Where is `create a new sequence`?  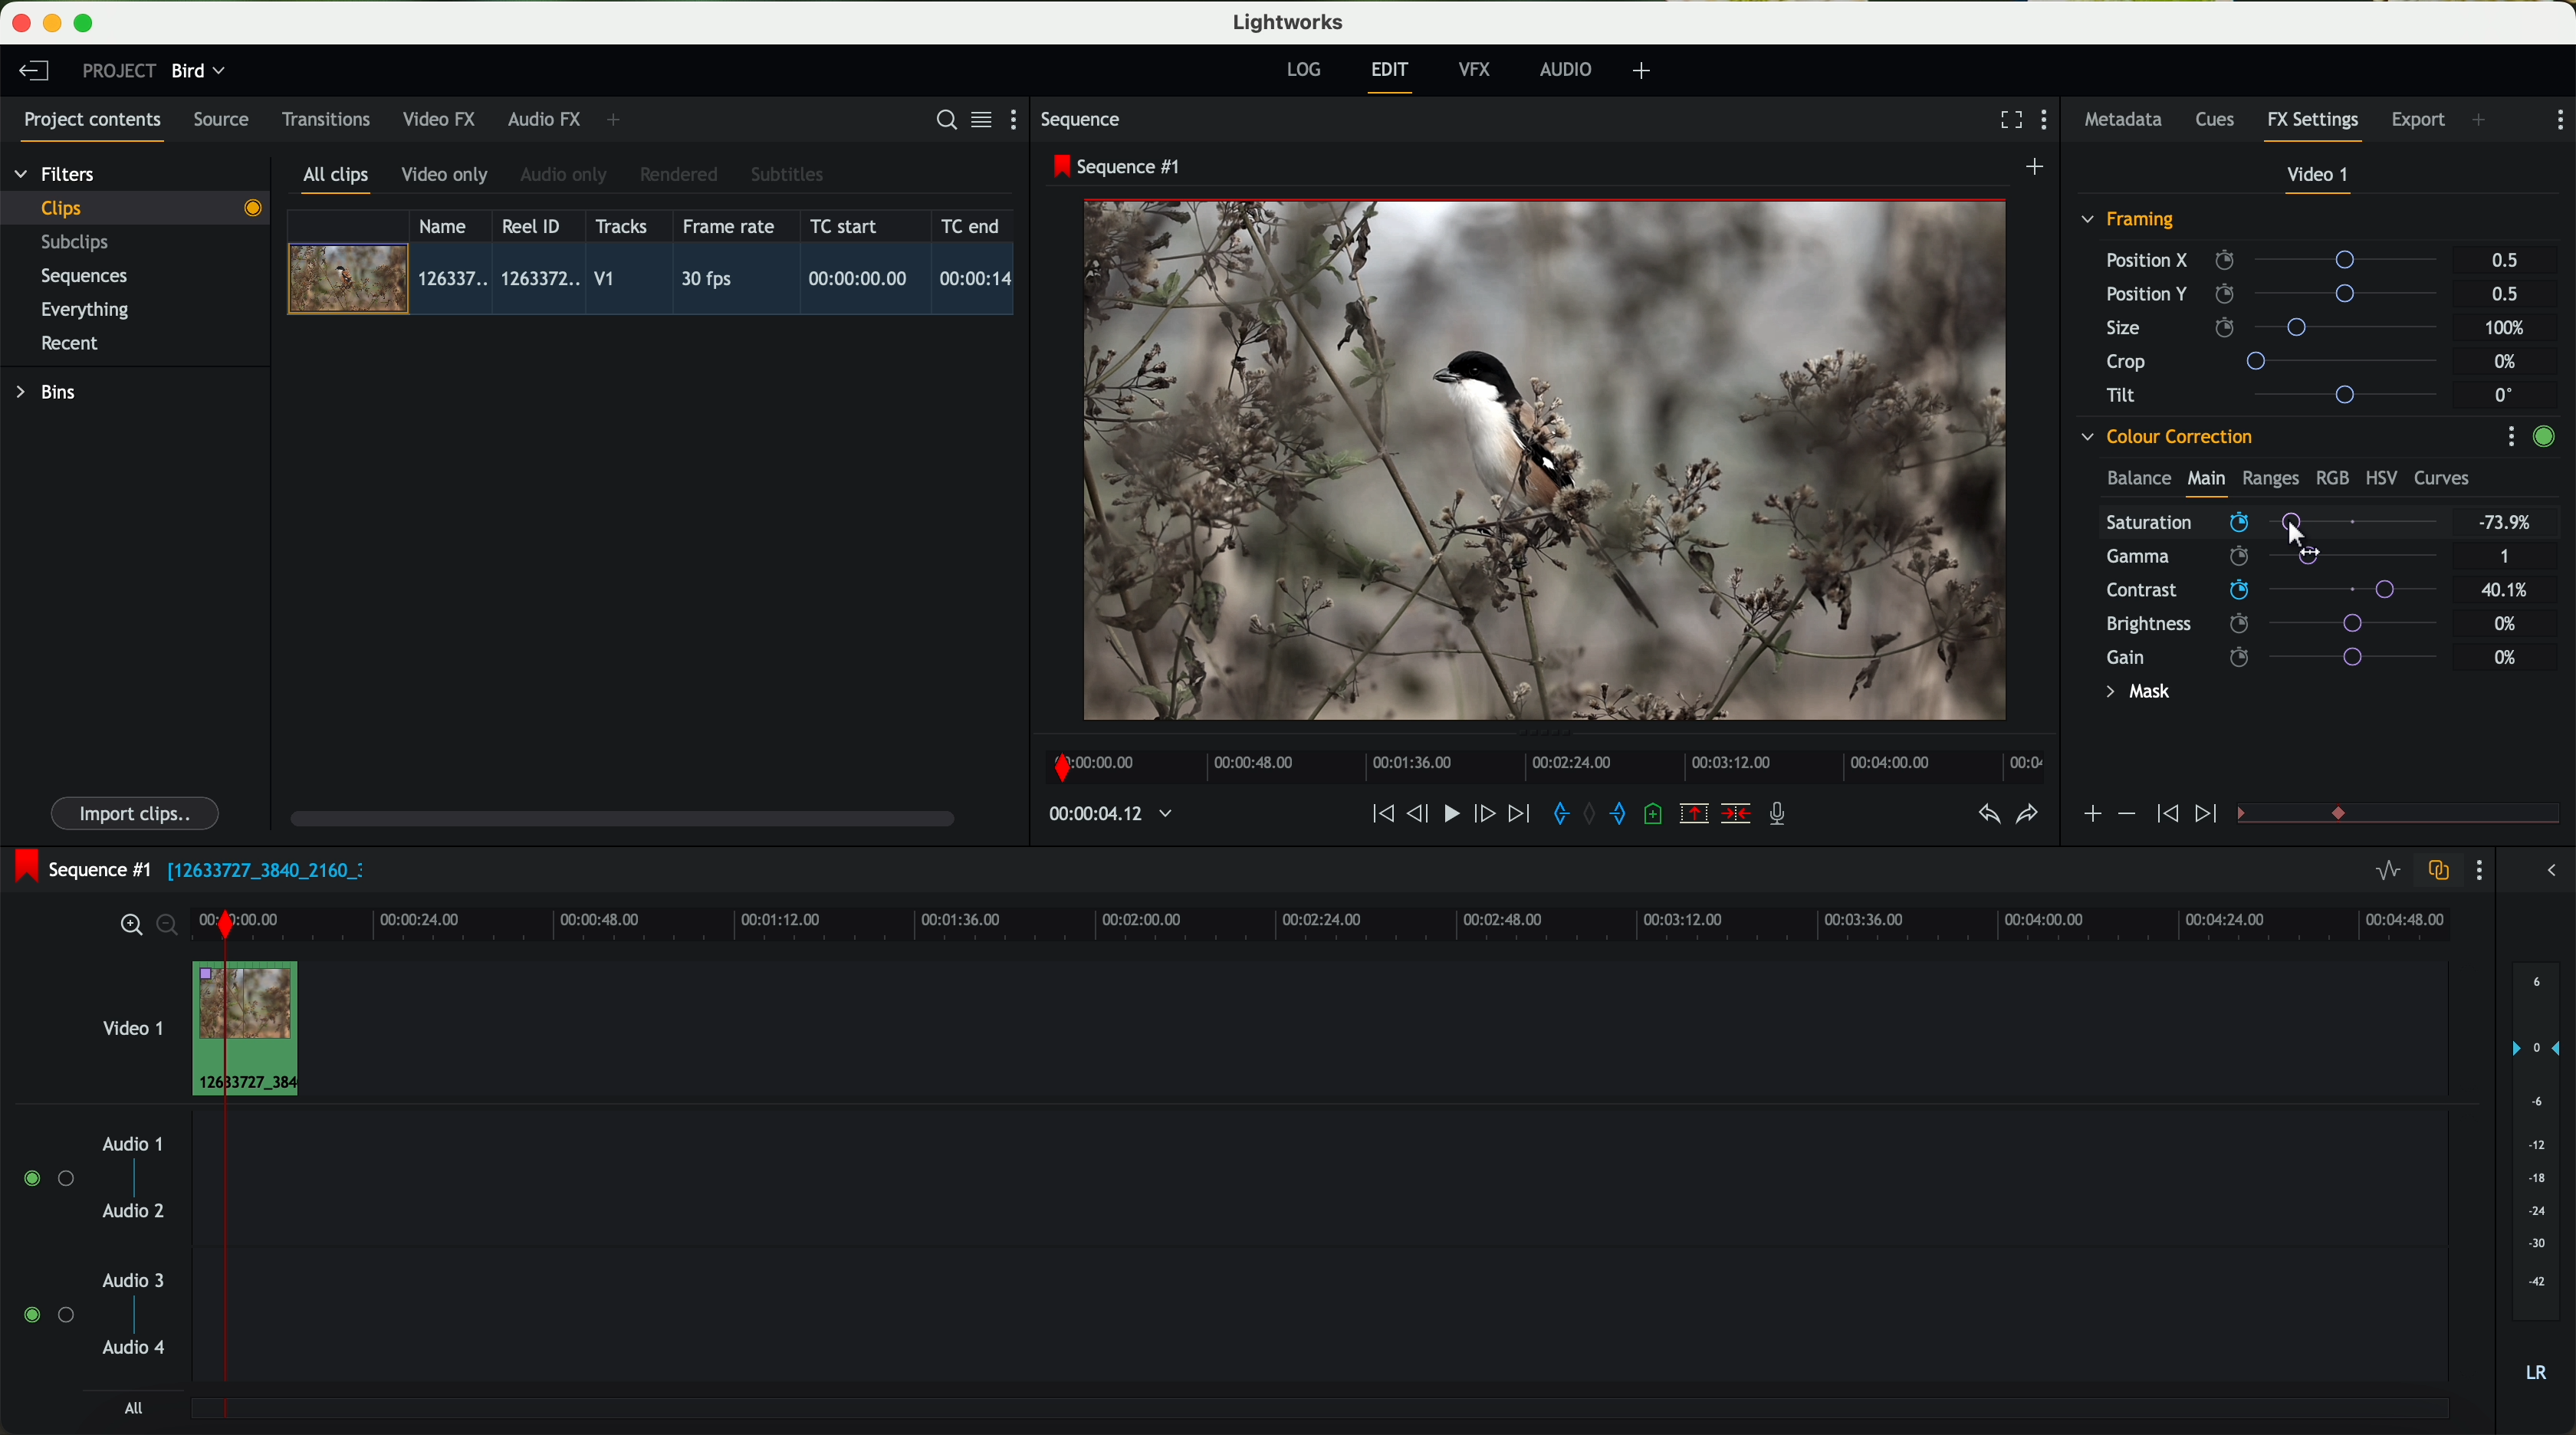
create a new sequence is located at coordinates (2038, 168).